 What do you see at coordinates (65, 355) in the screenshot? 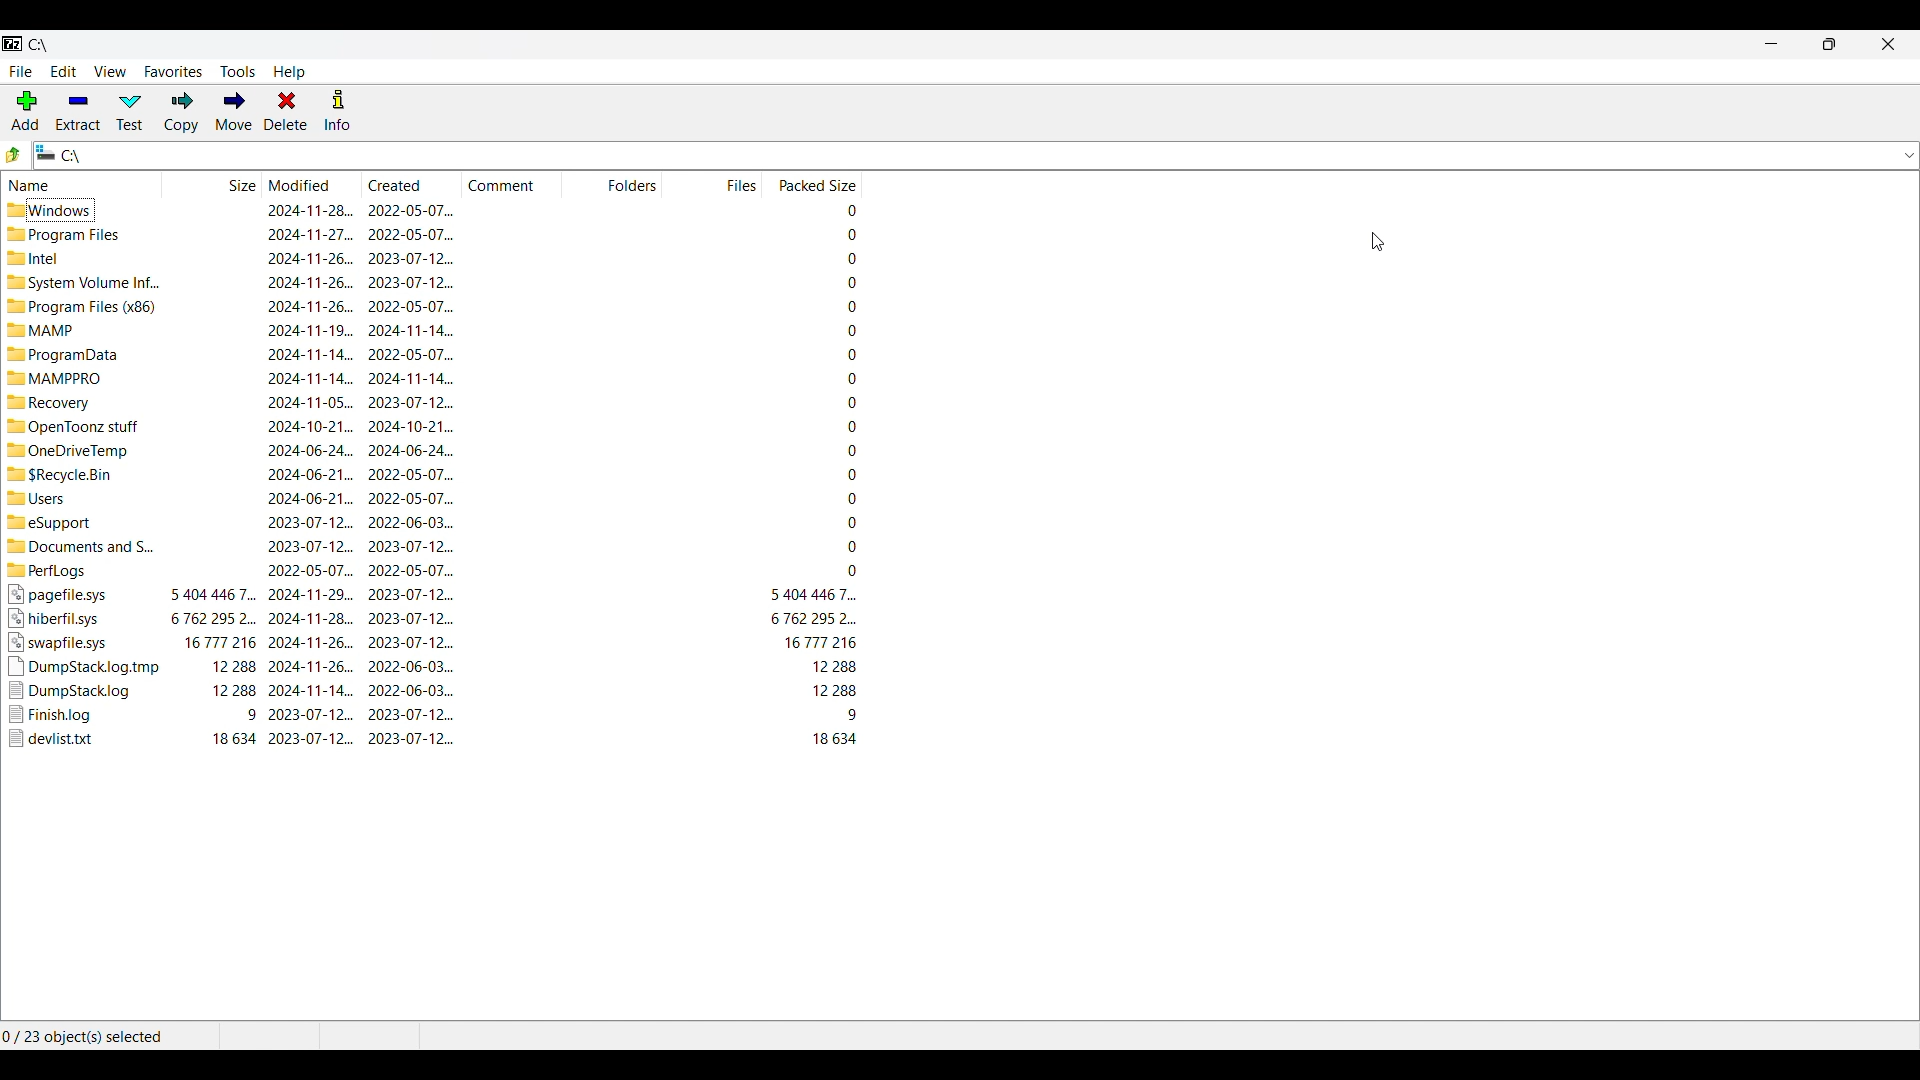
I see `Program Data` at bounding box center [65, 355].